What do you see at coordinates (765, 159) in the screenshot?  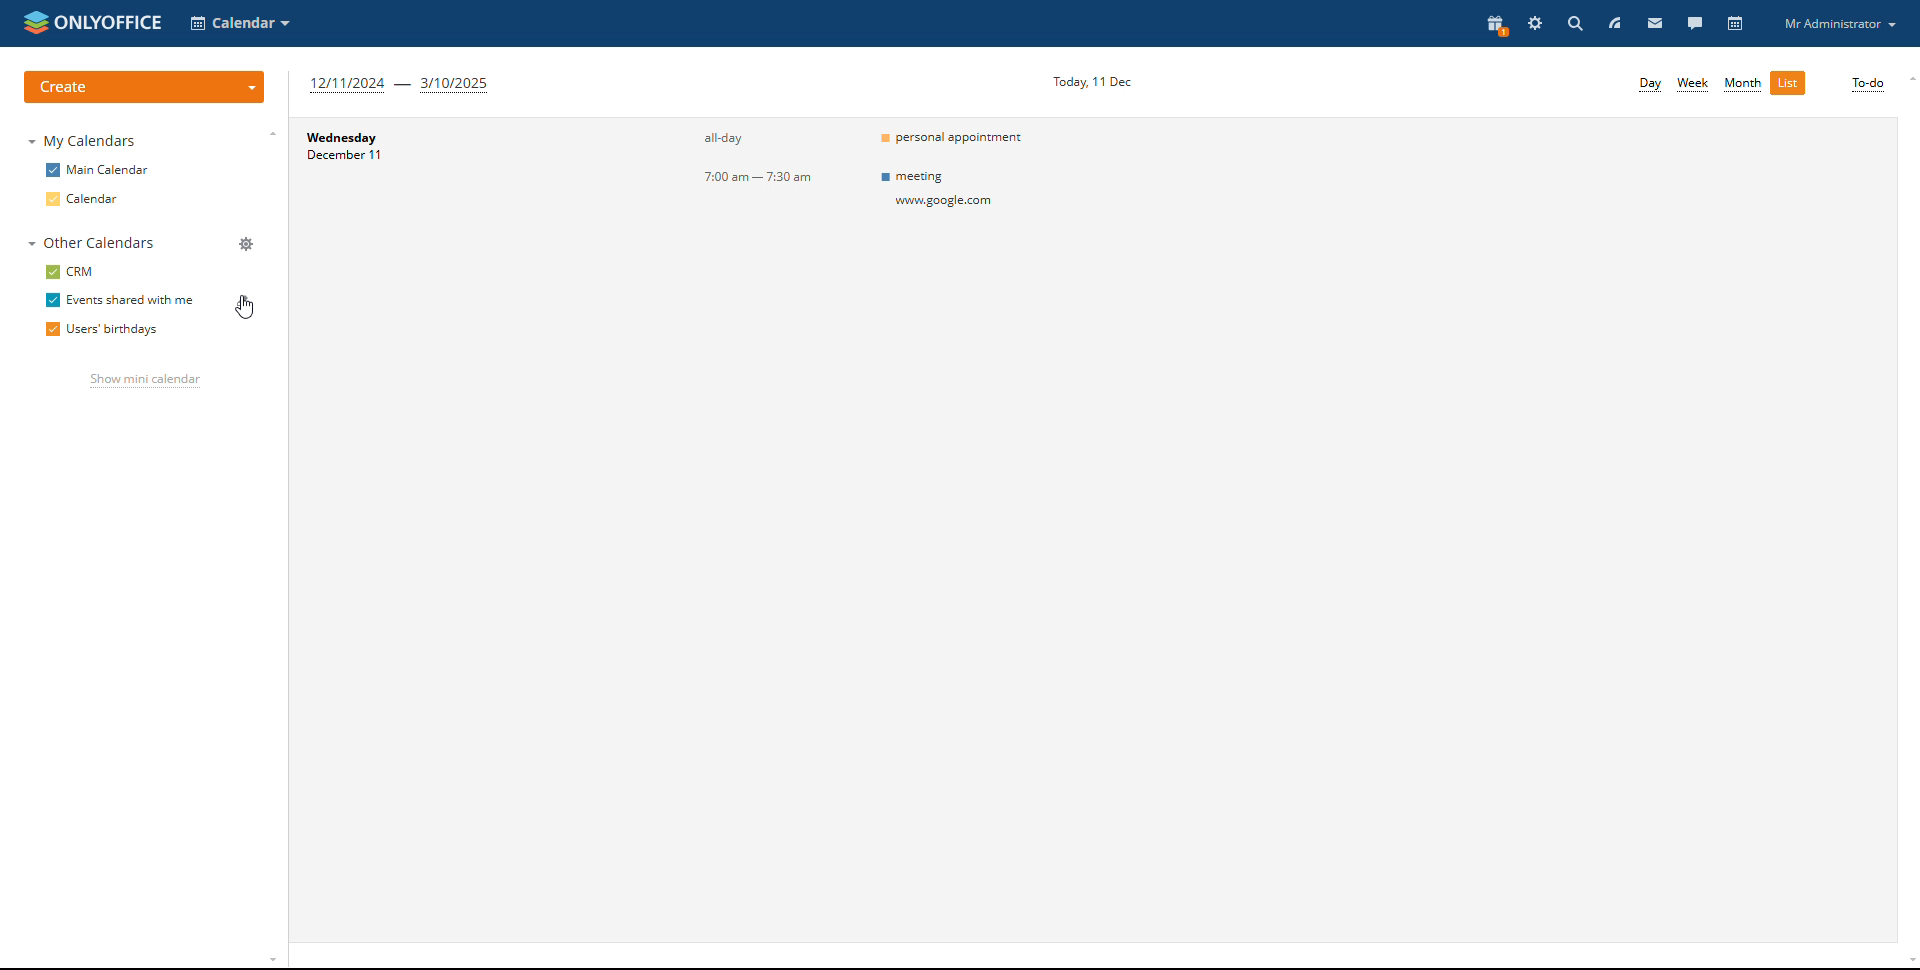 I see `event timings` at bounding box center [765, 159].